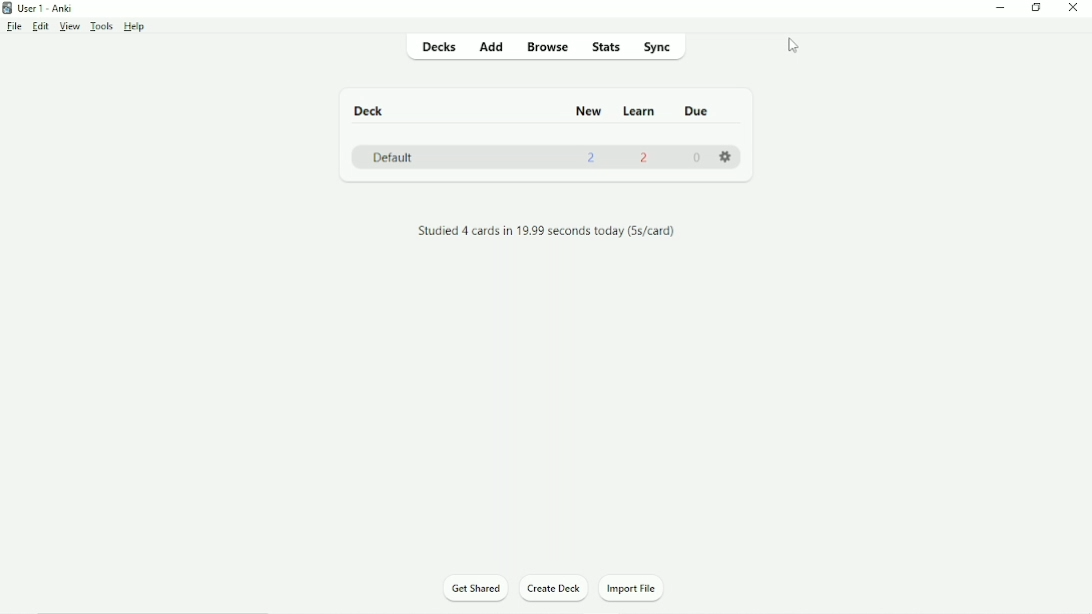 Image resolution: width=1092 pixels, height=614 pixels. What do you see at coordinates (40, 7) in the screenshot?
I see `User 1 - Anki` at bounding box center [40, 7].